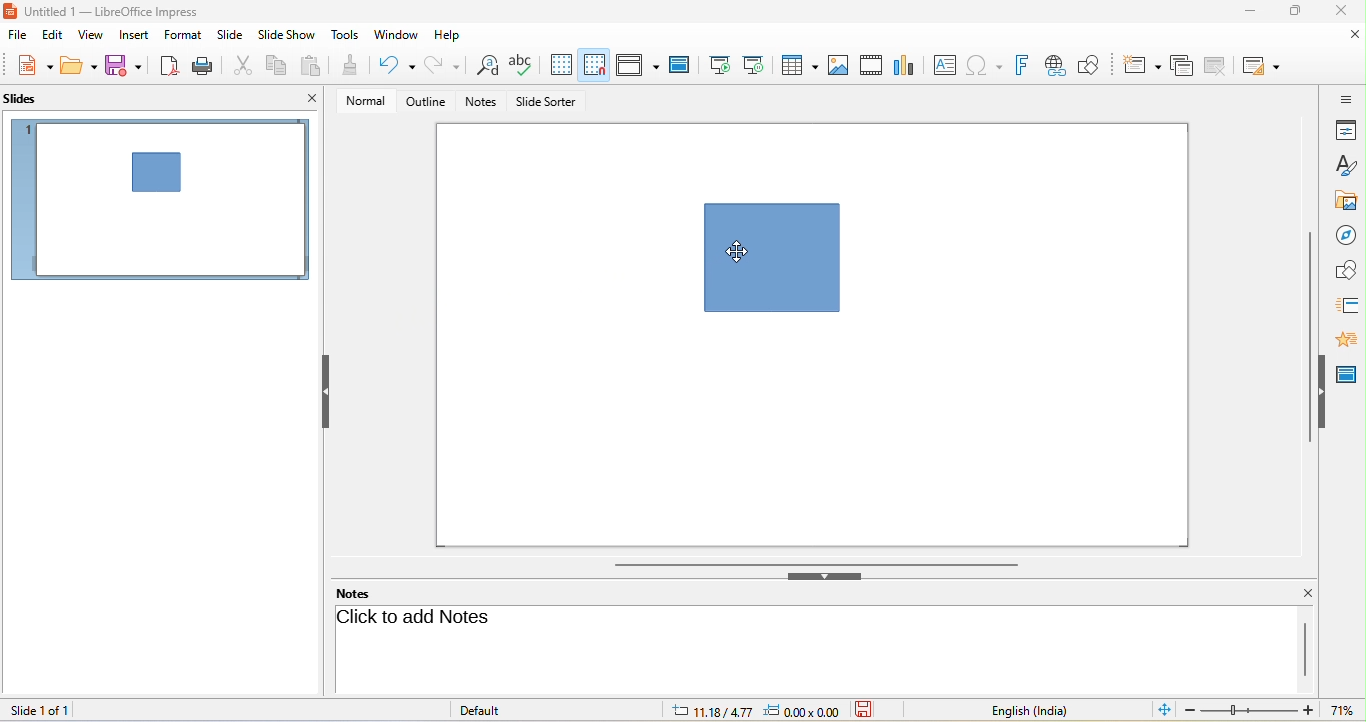 Image resolution: width=1366 pixels, height=722 pixels. I want to click on English (India), so click(1018, 710).